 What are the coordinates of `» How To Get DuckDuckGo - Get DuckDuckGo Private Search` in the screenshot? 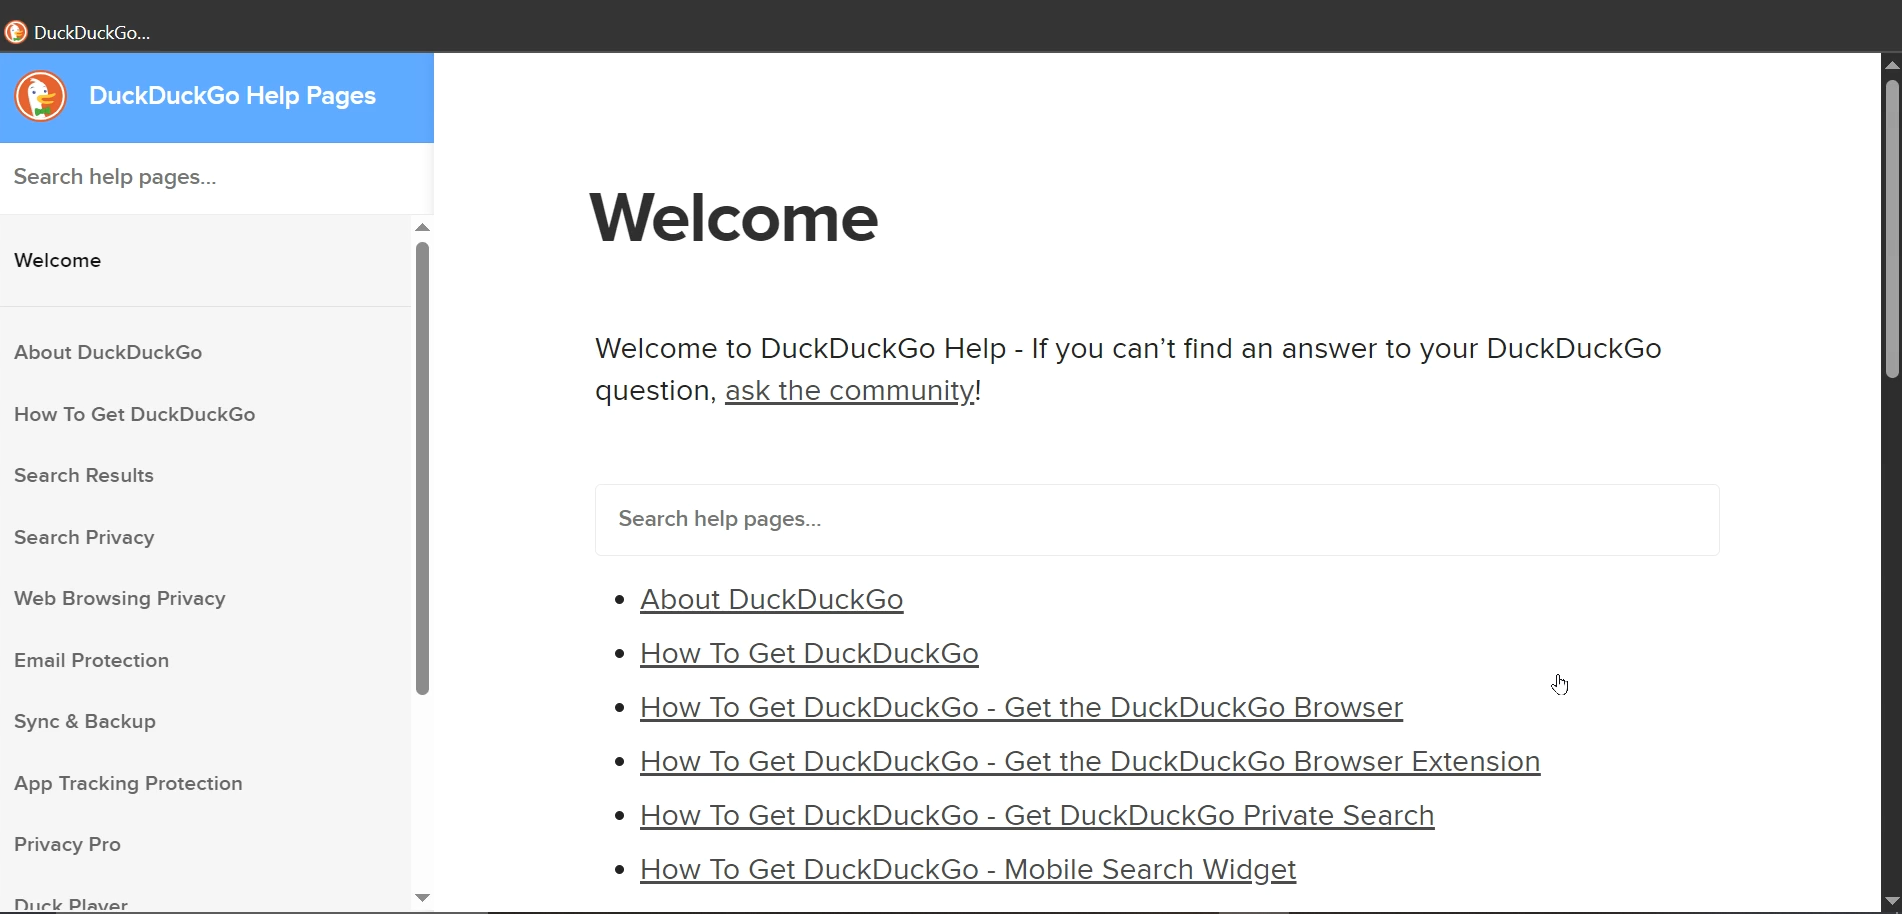 It's located at (1036, 820).